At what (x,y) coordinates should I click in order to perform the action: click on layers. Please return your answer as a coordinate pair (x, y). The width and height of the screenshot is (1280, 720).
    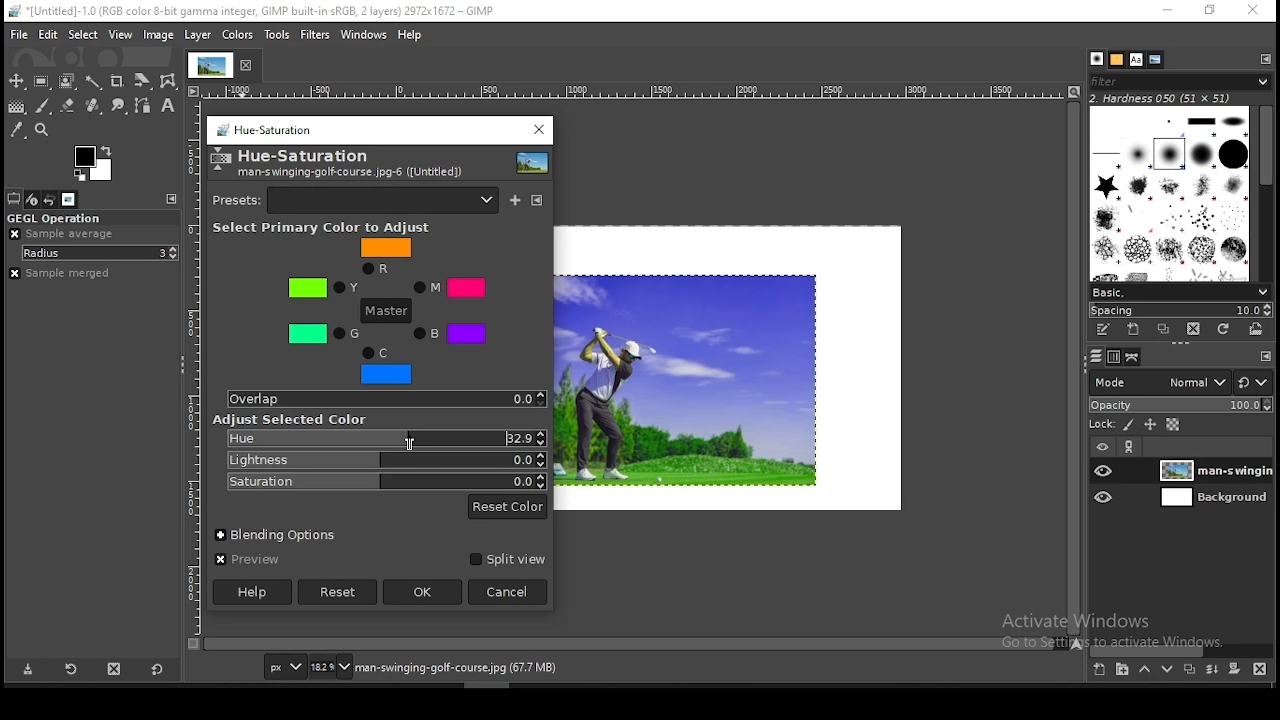
    Looking at the image, I should click on (1093, 357).